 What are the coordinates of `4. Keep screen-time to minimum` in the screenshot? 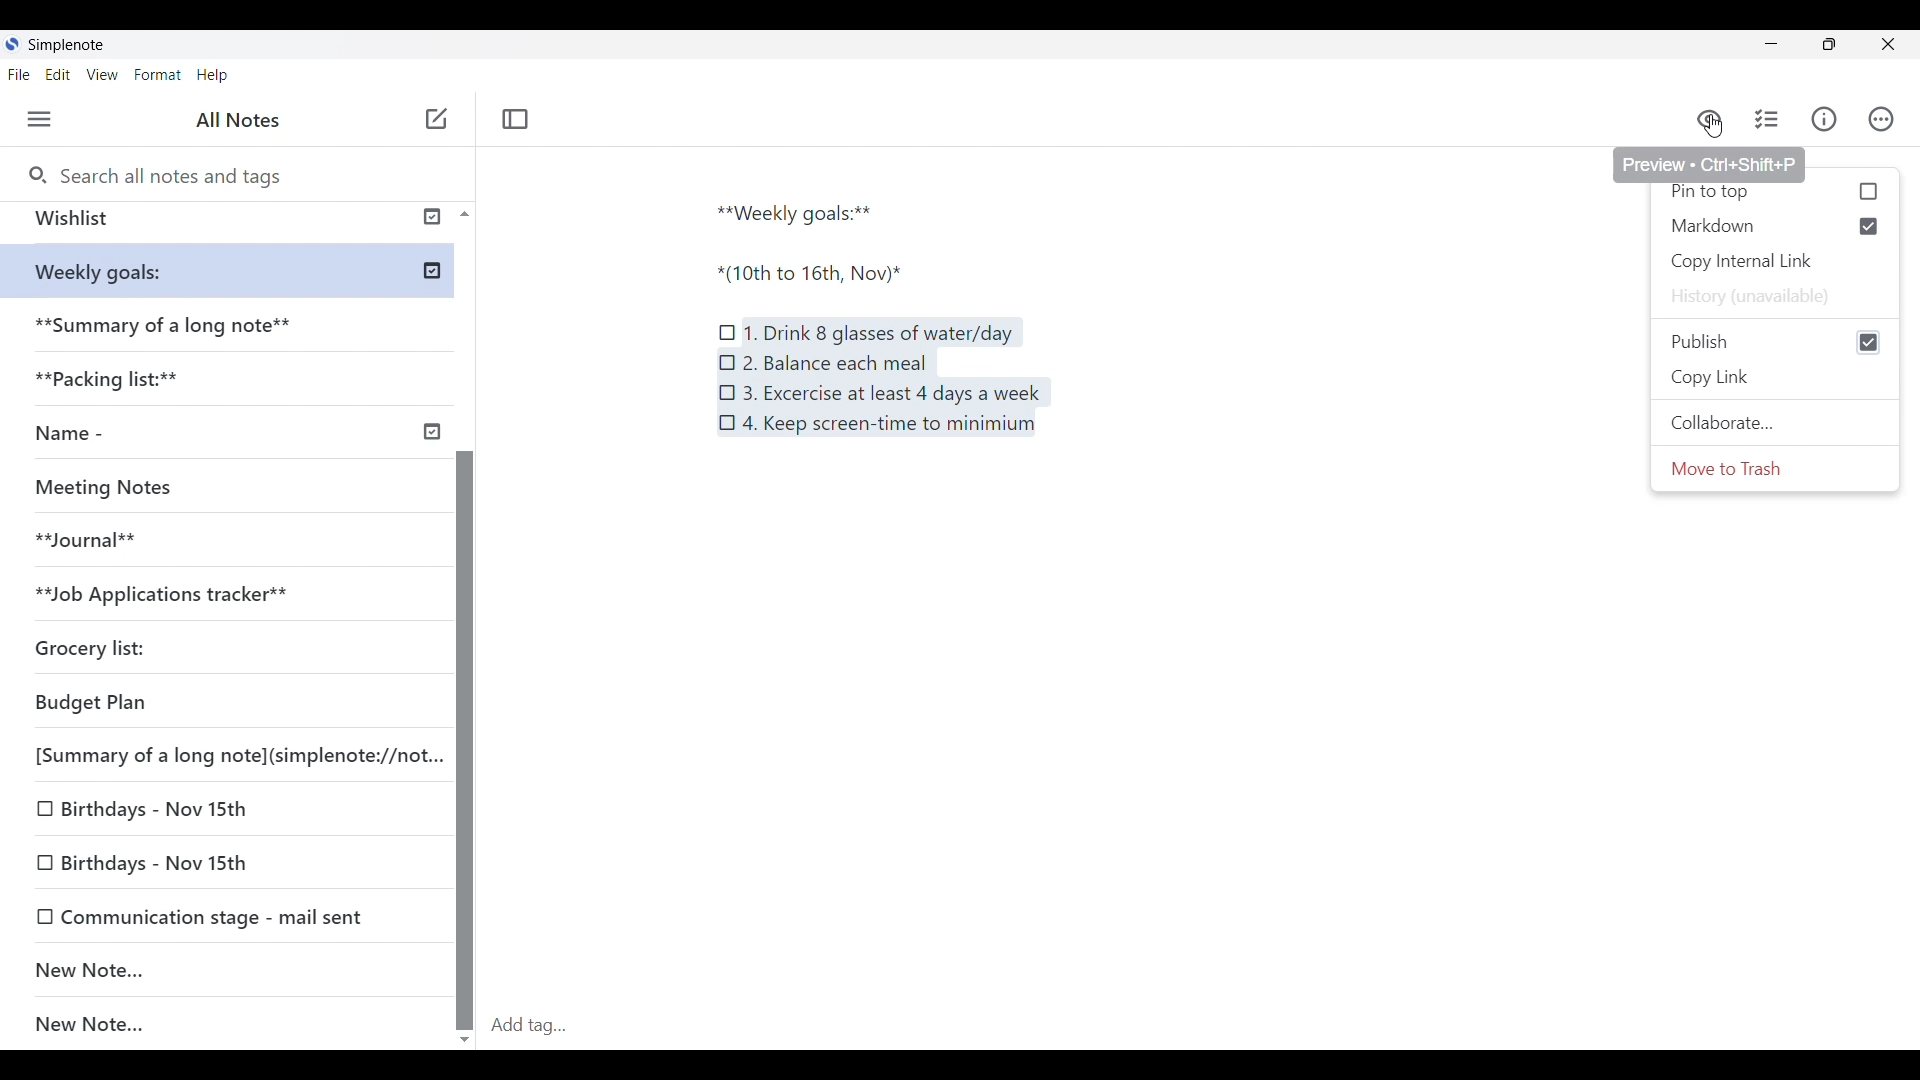 It's located at (896, 430).